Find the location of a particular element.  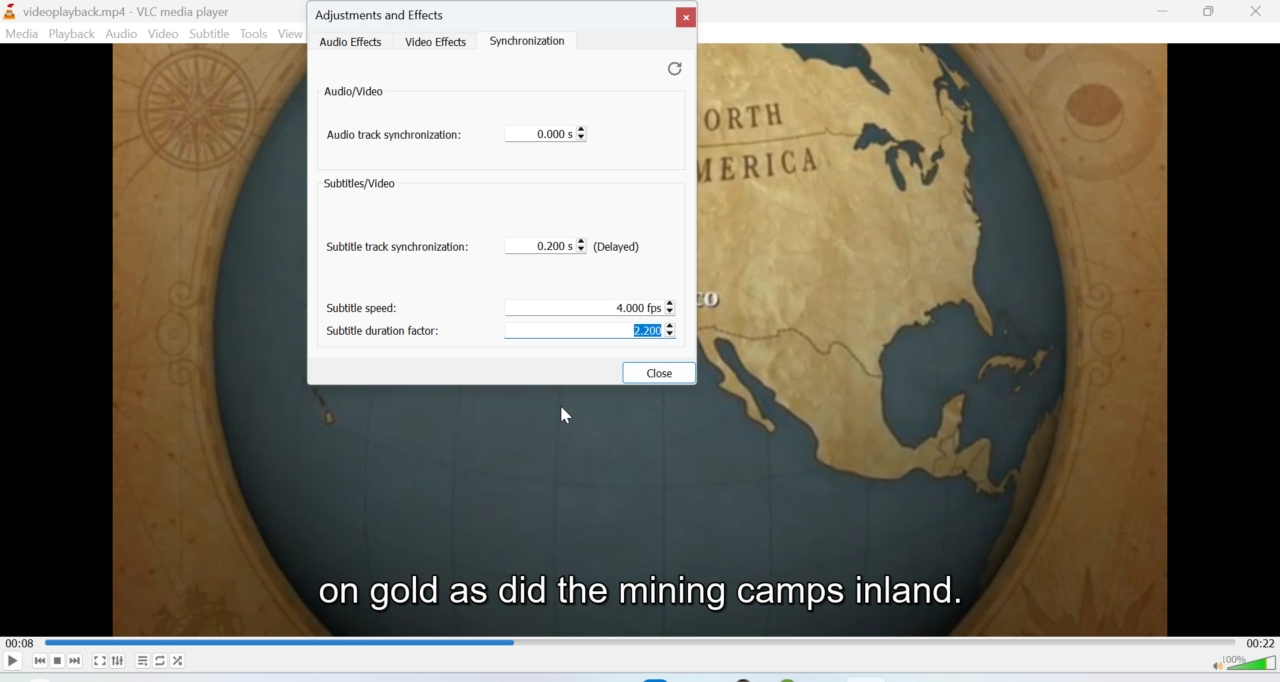

subtitle speed input is located at coordinates (597, 305).